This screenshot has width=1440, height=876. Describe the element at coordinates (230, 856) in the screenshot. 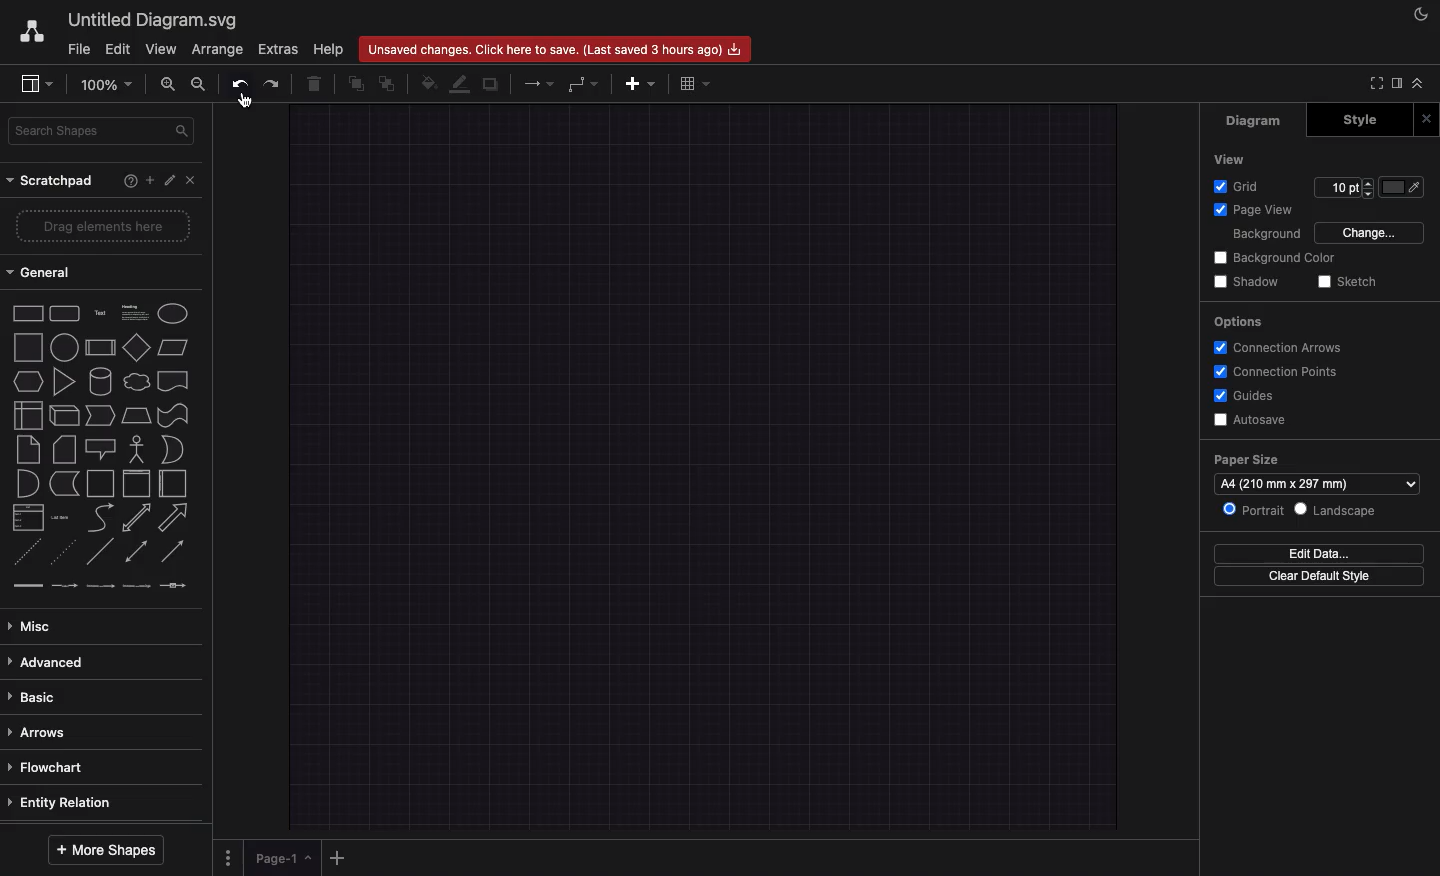

I see `Options ` at that location.